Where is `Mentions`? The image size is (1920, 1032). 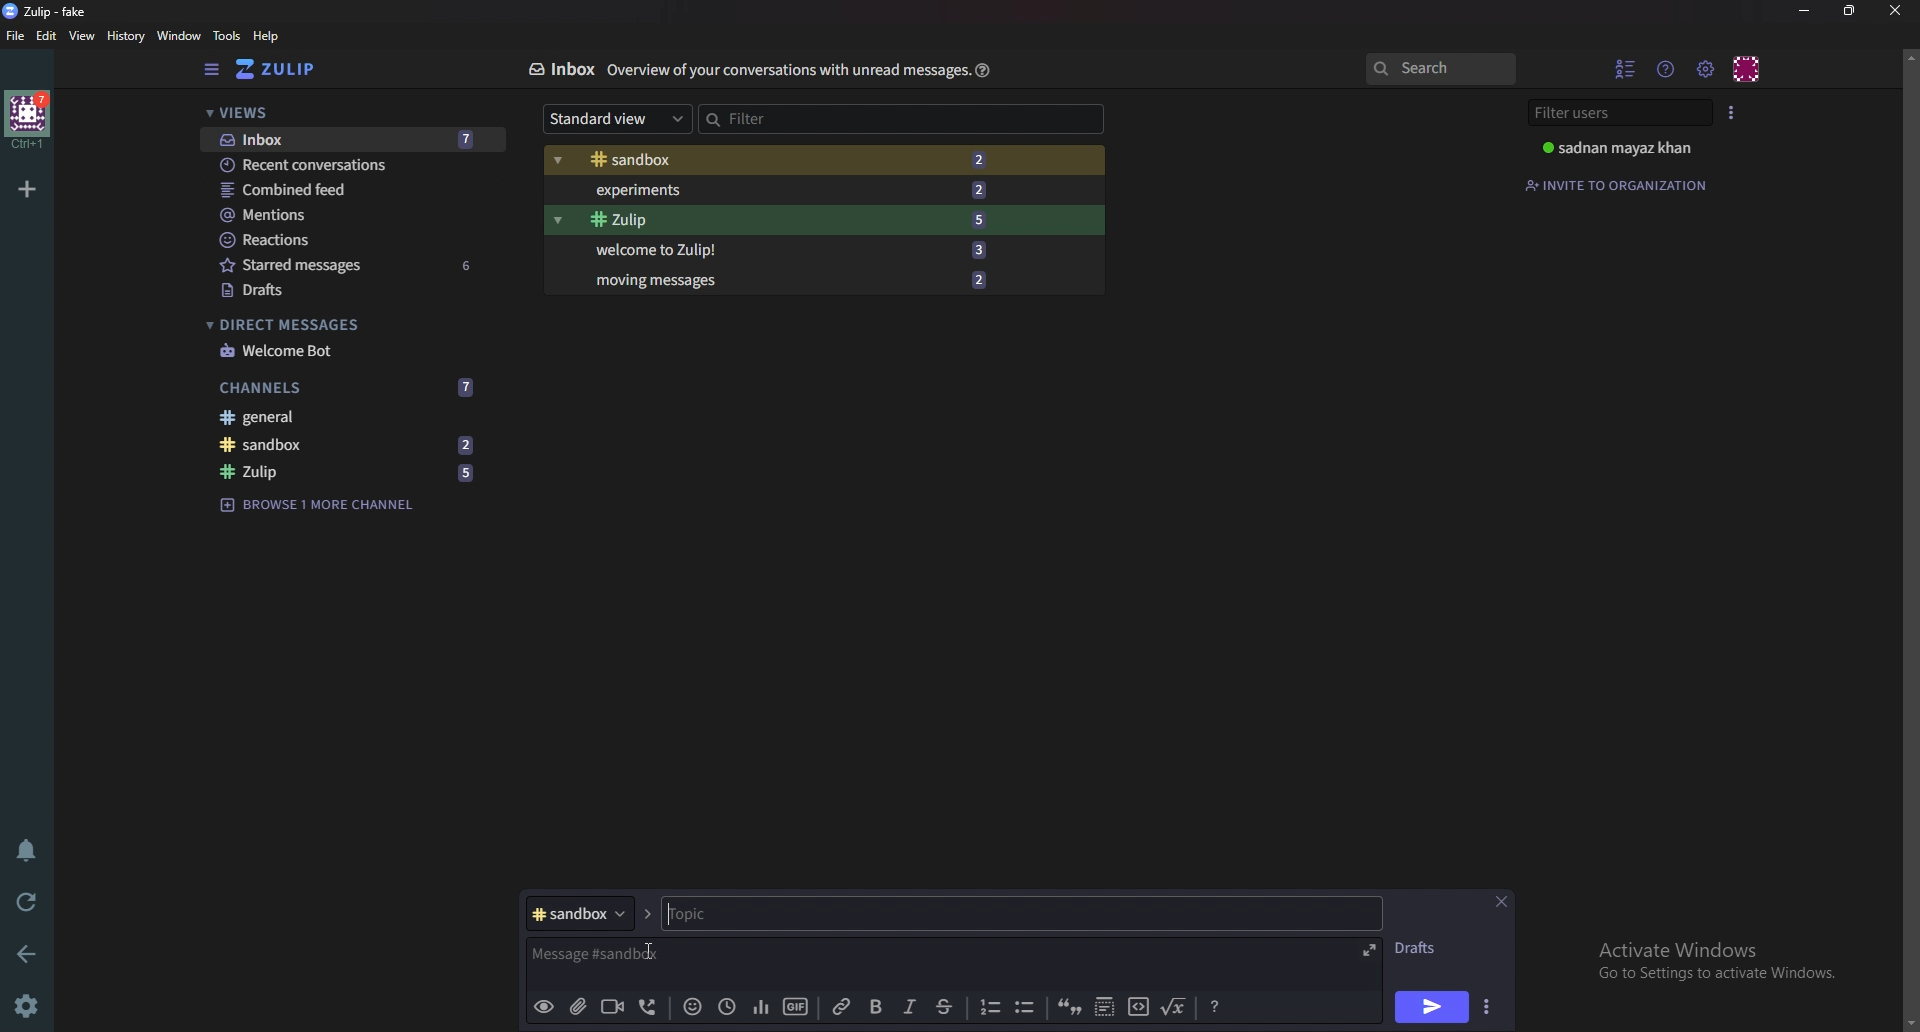 Mentions is located at coordinates (351, 215).